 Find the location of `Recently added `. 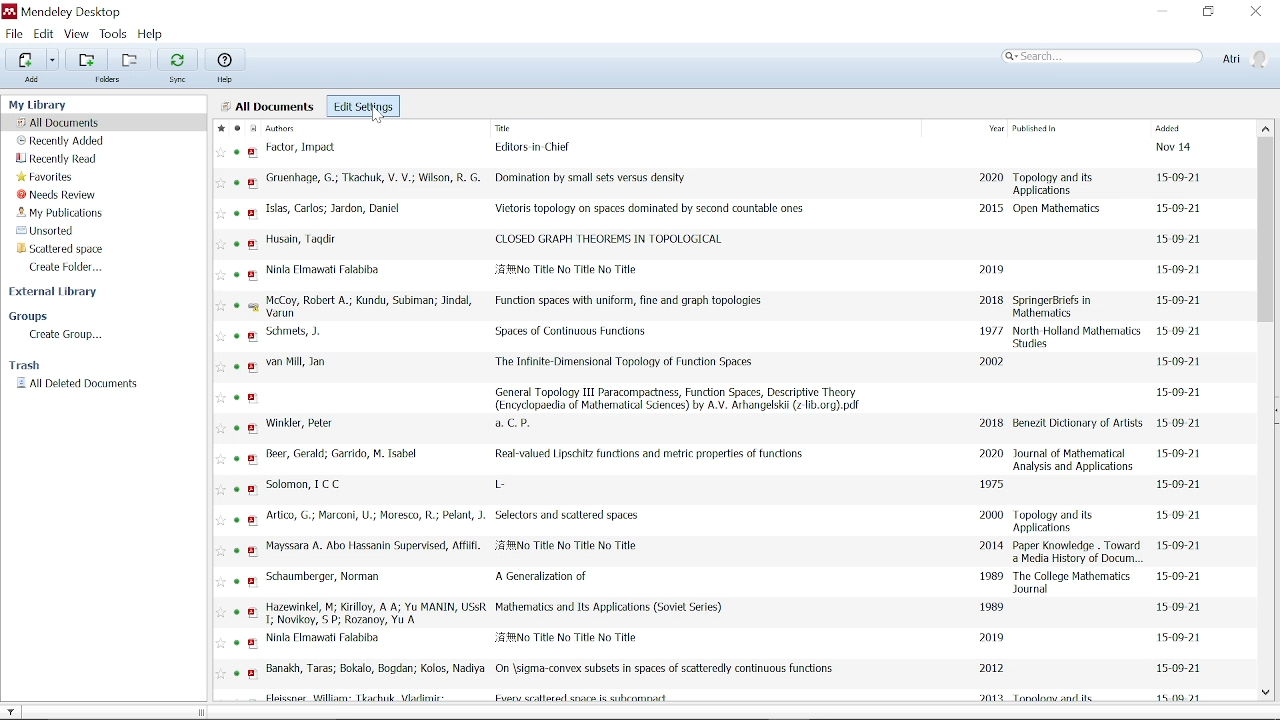

Recently added  is located at coordinates (68, 141).